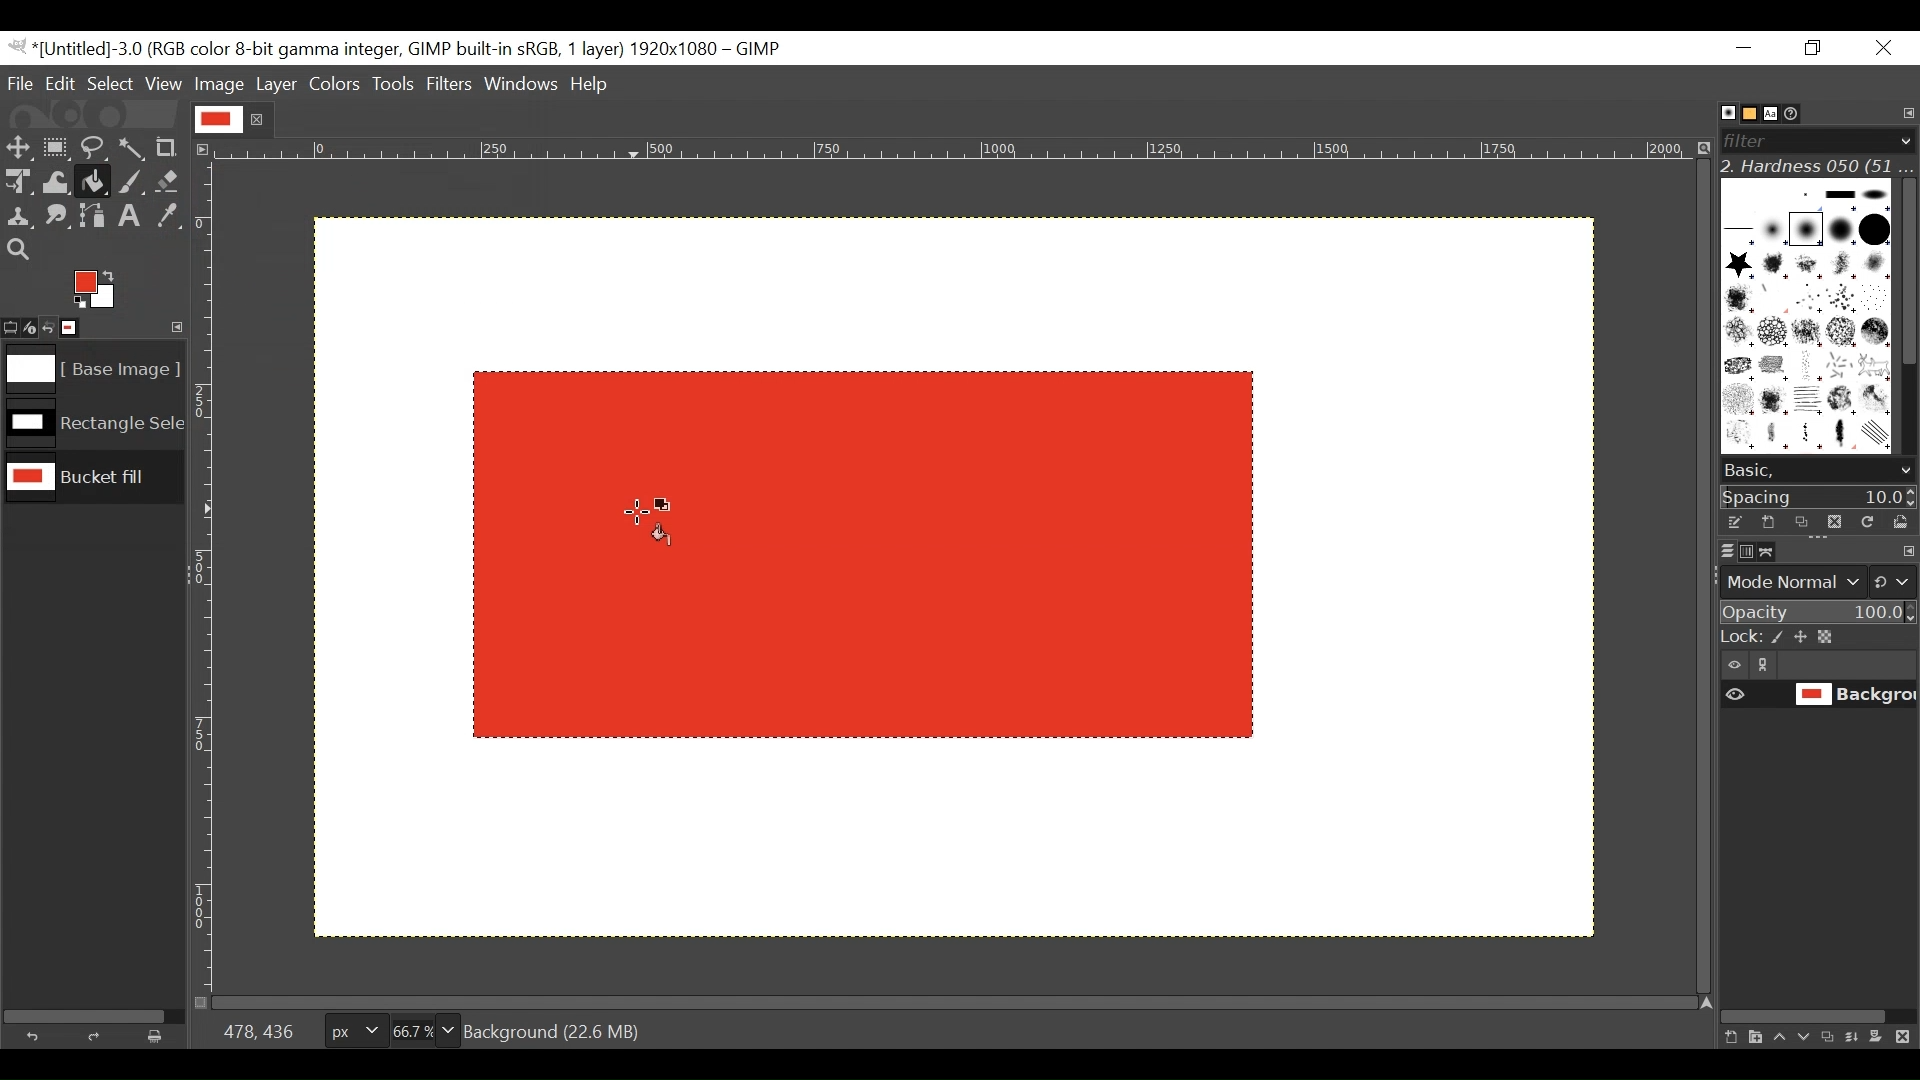 This screenshot has width=1920, height=1080. Describe the element at coordinates (17, 181) in the screenshot. I see `Unified Transform Tool` at that location.